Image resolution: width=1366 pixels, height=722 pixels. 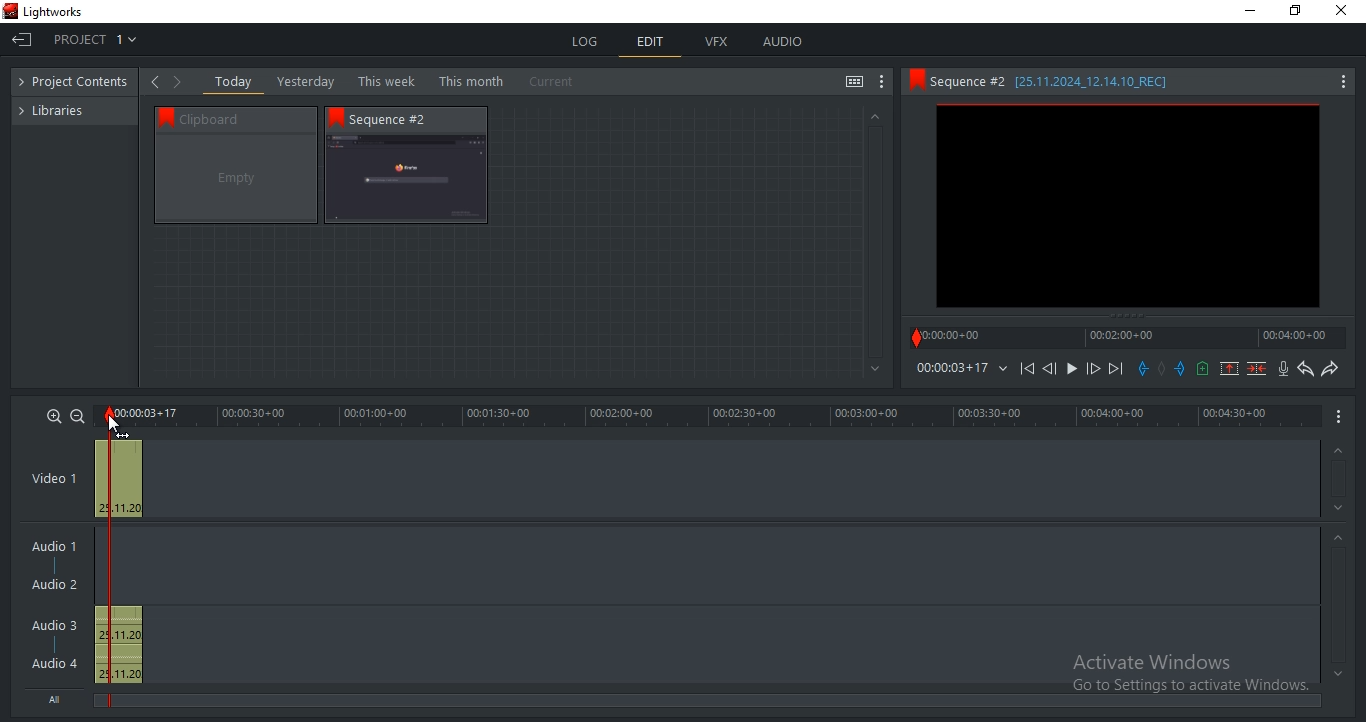 What do you see at coordinates (1203, 369) in the screenshot?
I see `add cue` at bounding box center [1203, 369].